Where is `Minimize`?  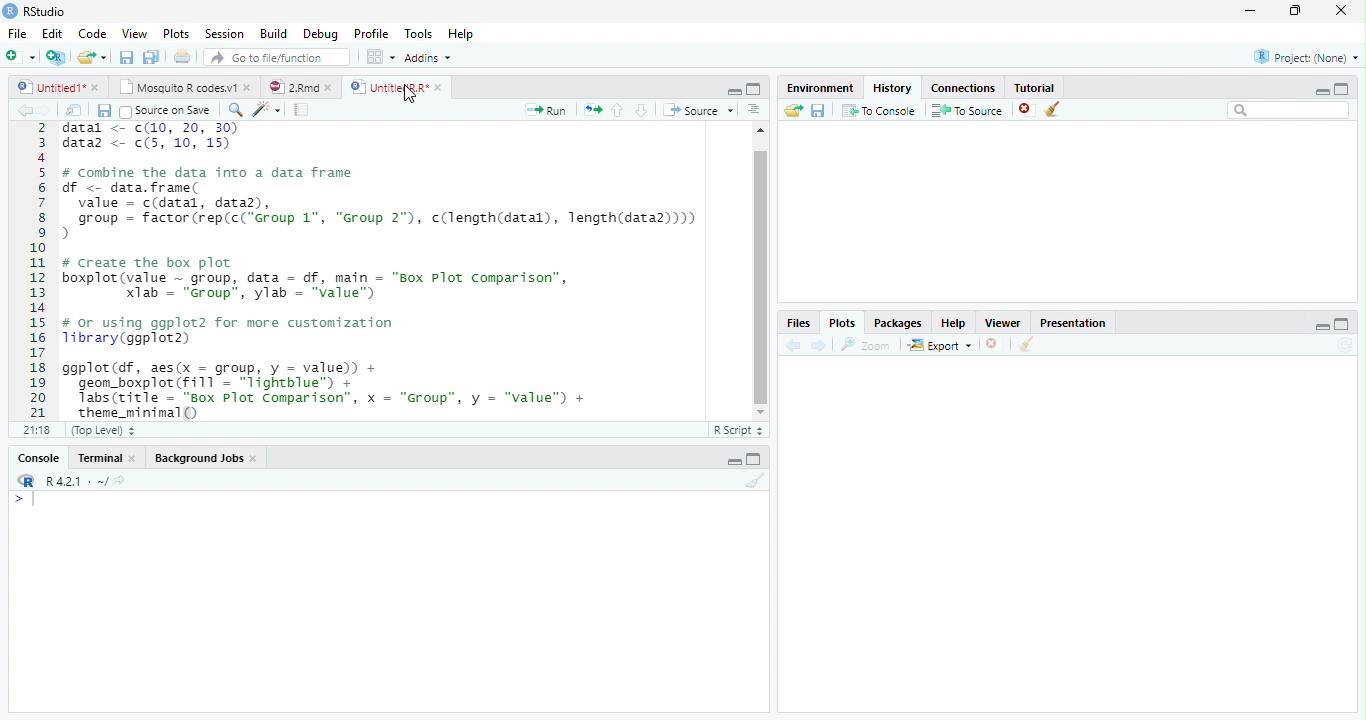 Minimize is located at coordinates (1321, 92).